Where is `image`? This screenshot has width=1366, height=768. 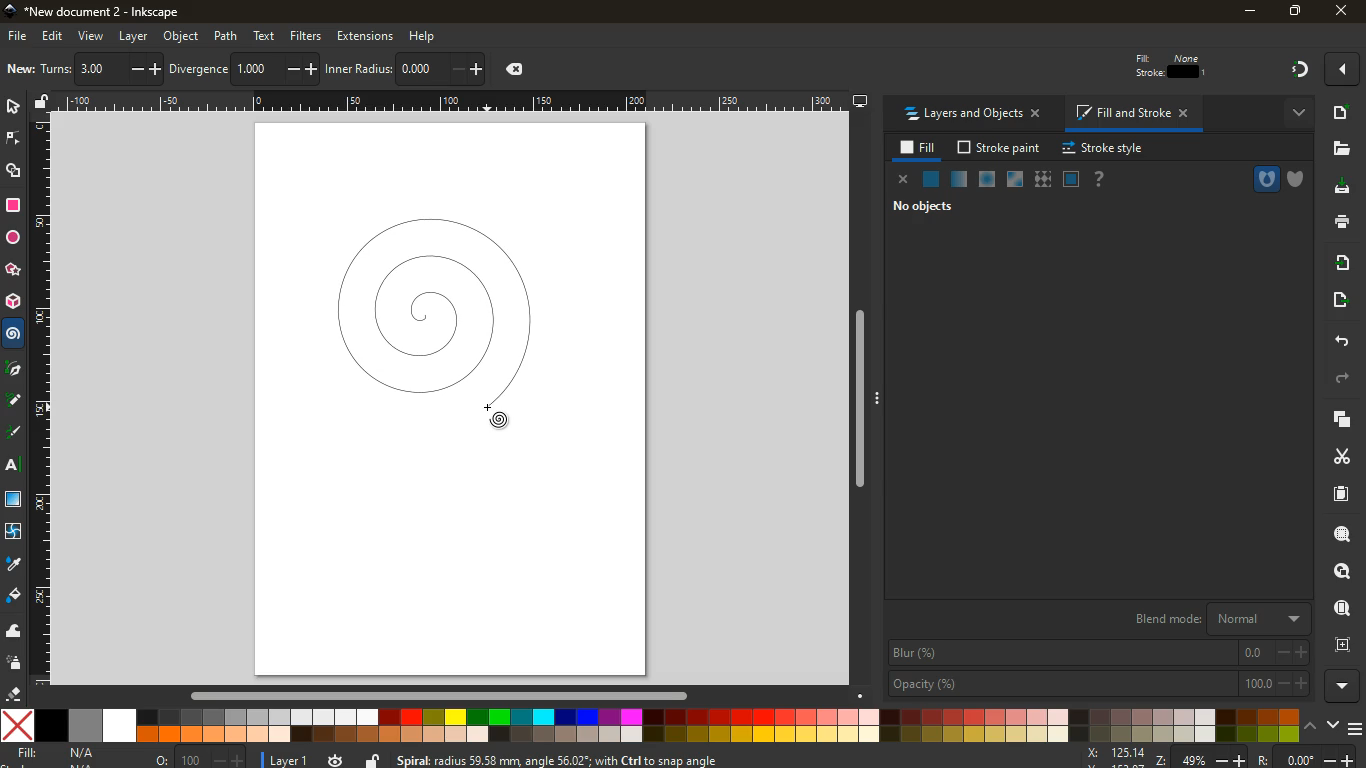
image is located at coordinates (21, 68).